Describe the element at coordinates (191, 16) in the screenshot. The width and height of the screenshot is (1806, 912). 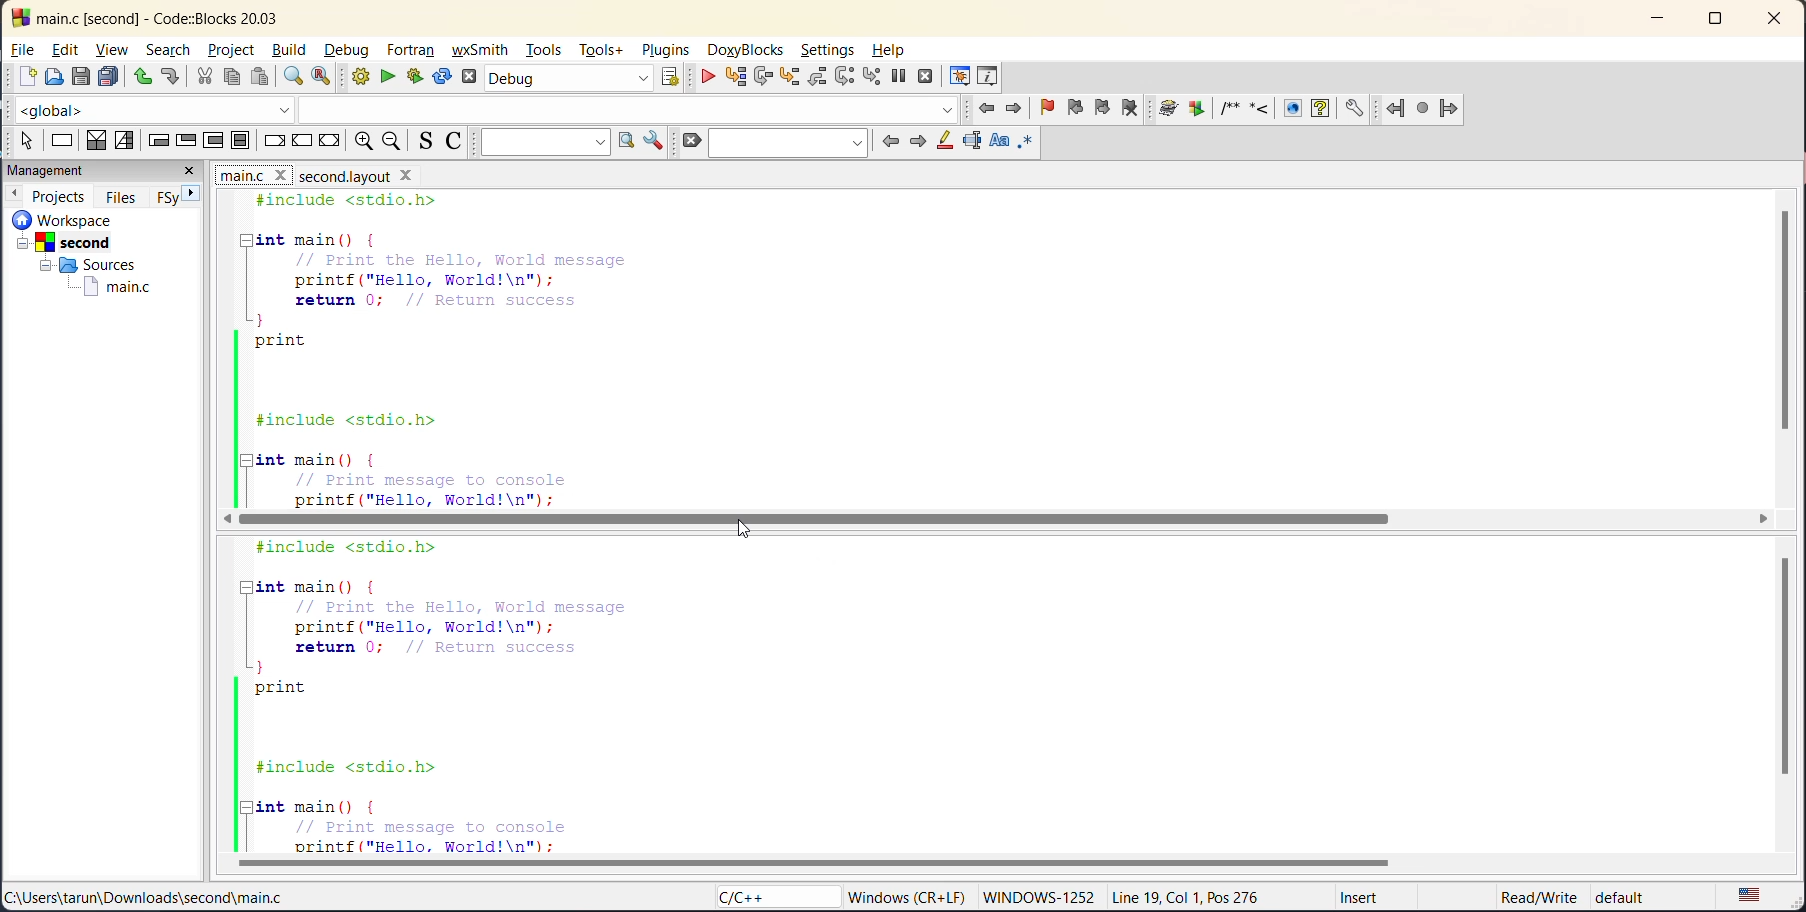
I see `app name and file name` at that location.